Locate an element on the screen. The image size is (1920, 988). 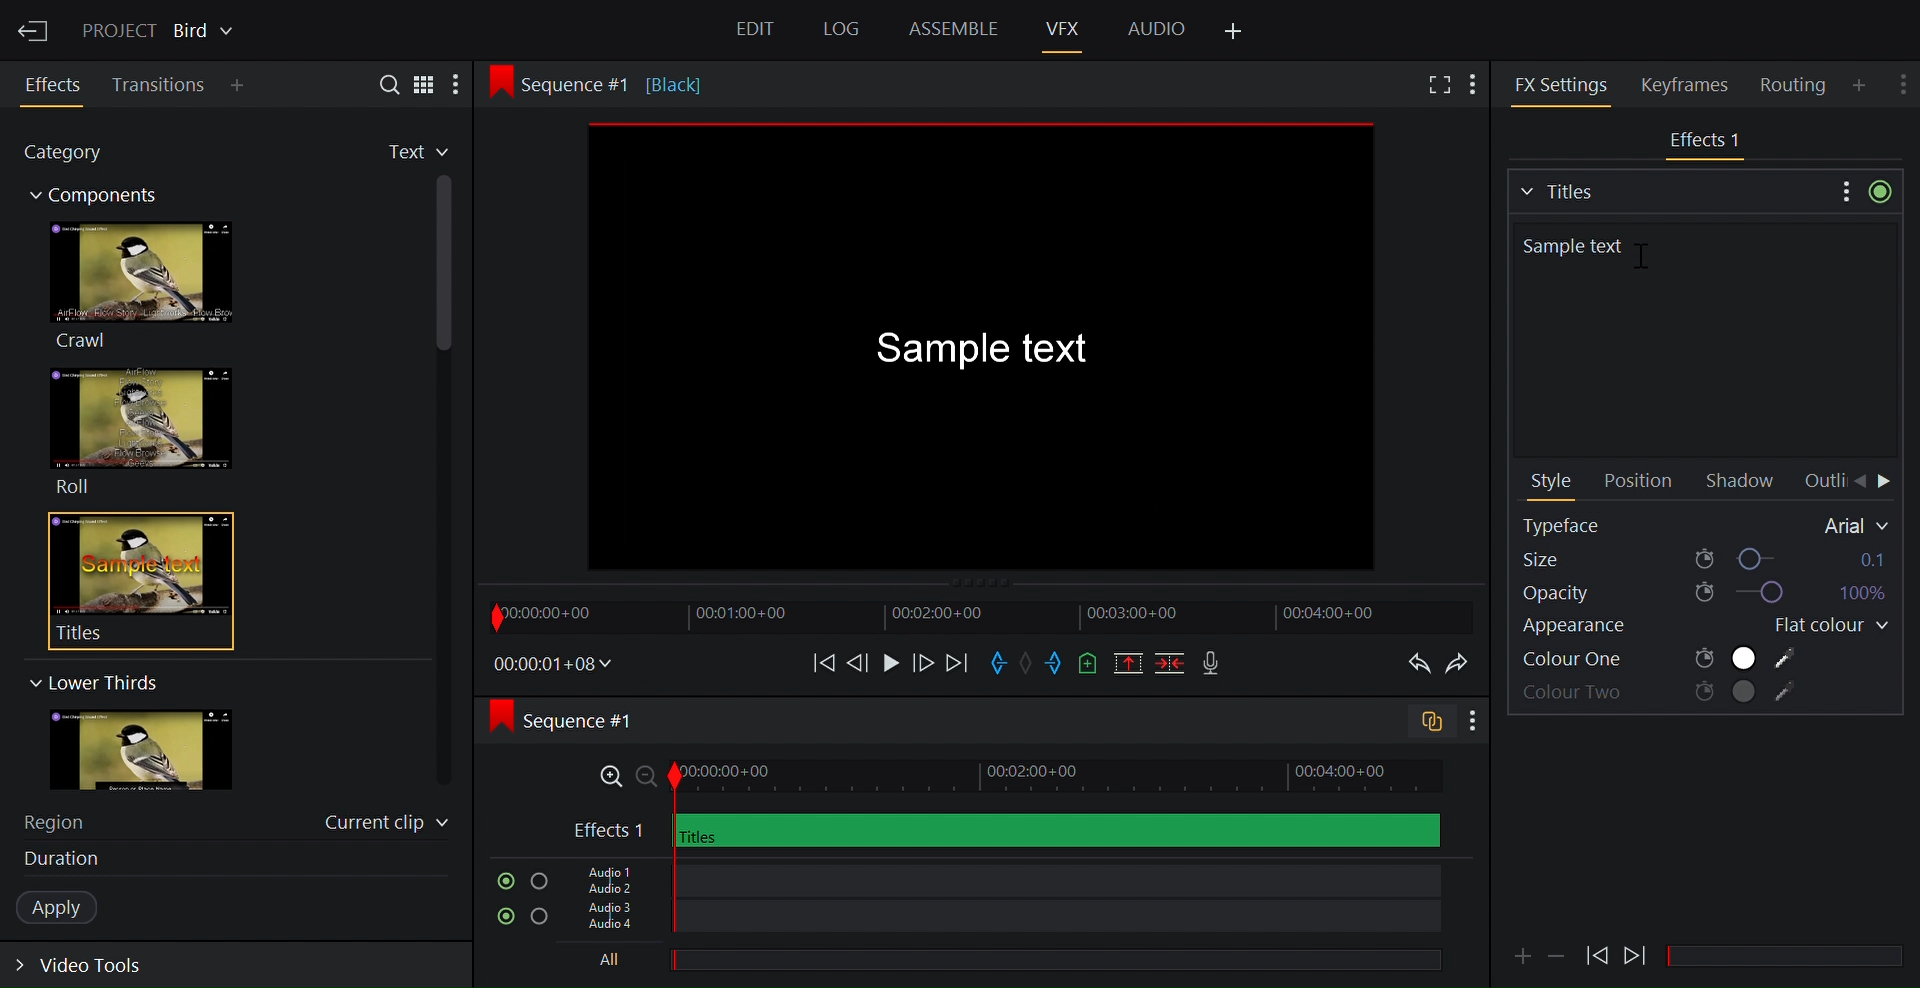
Shadow is located at coordinates (1745, 482).